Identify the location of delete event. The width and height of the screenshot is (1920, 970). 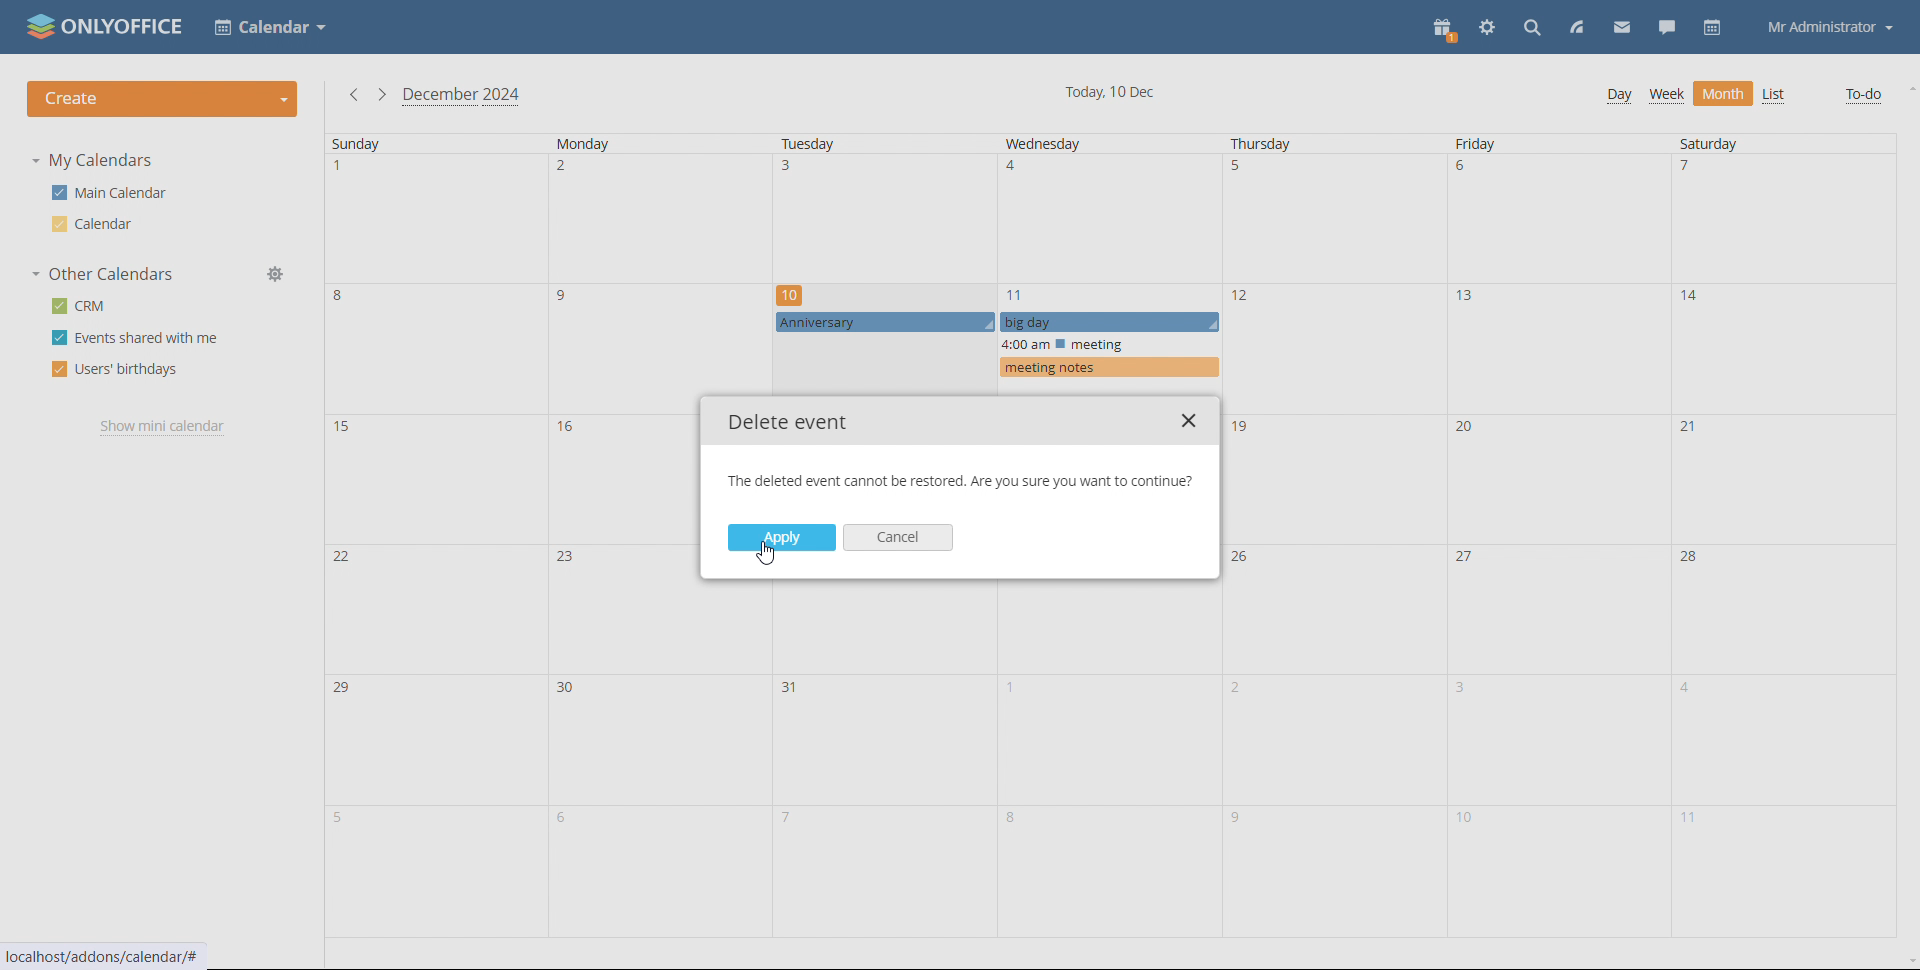
(790, 422).